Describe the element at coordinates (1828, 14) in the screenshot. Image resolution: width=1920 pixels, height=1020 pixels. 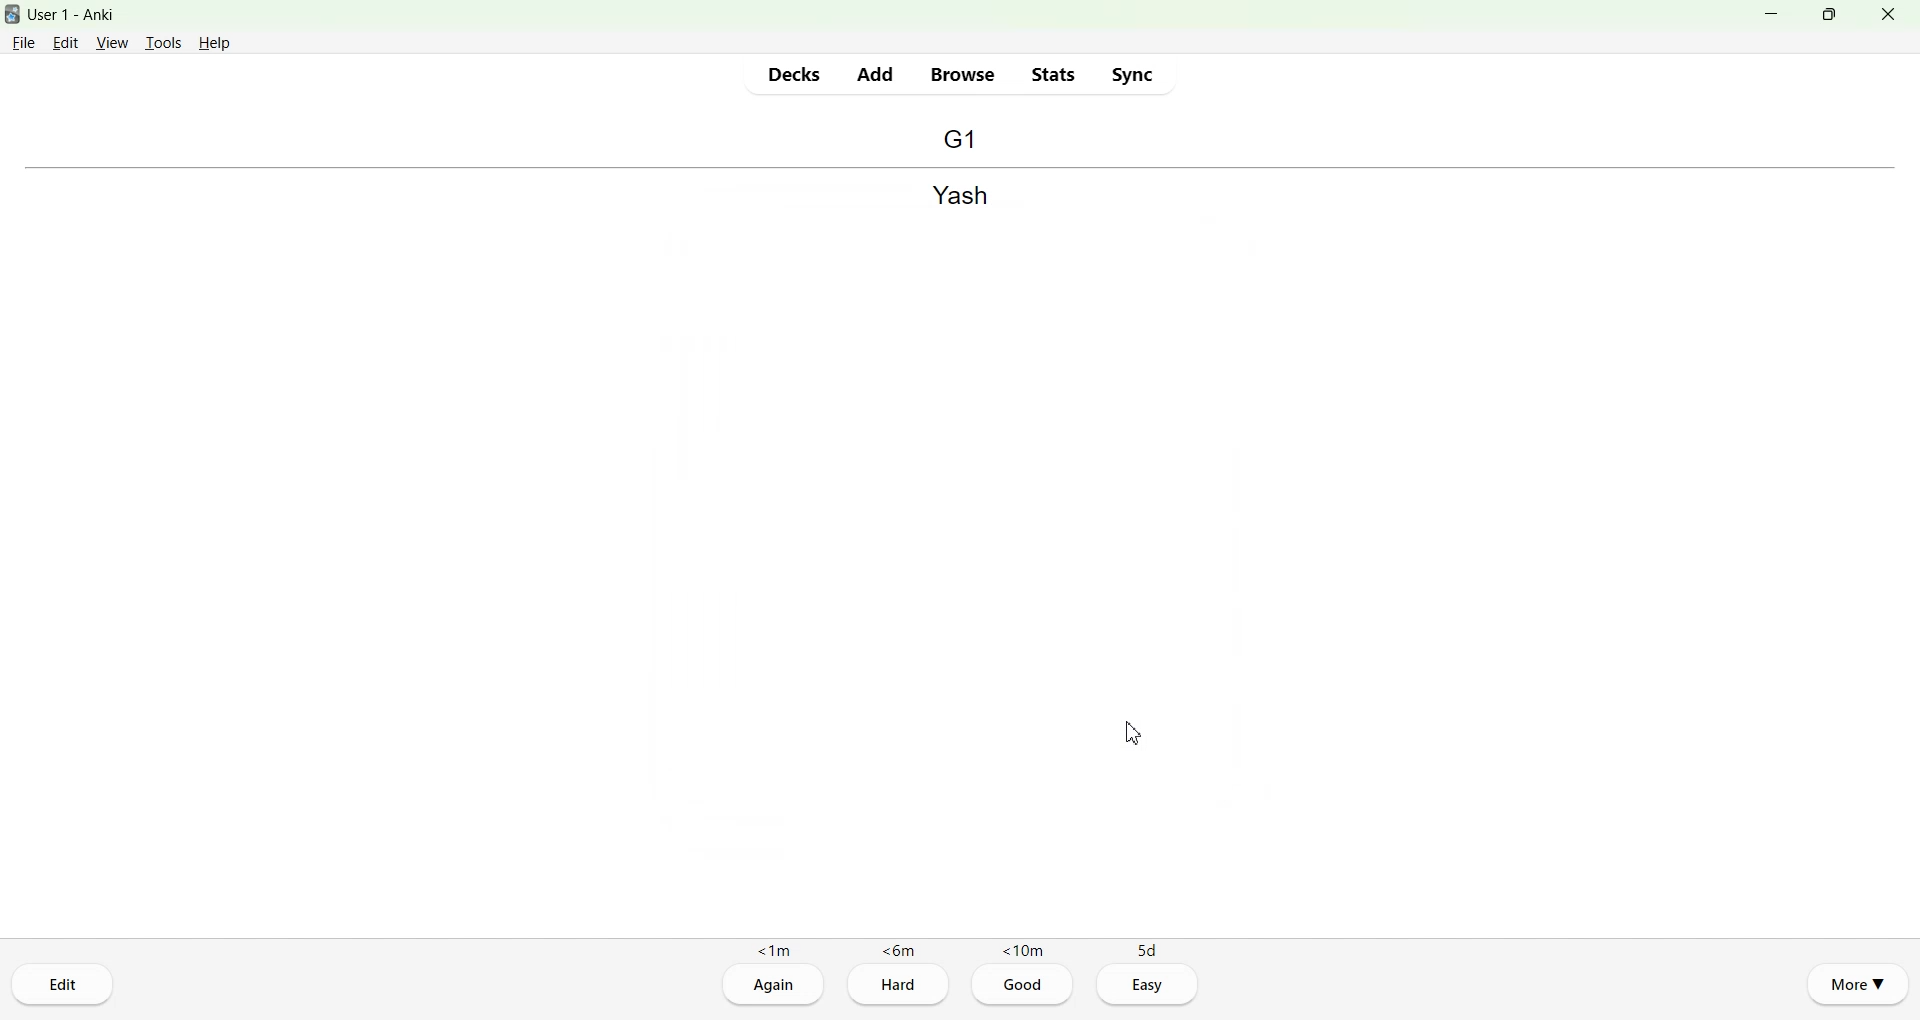
I see `Maximize` at that location.